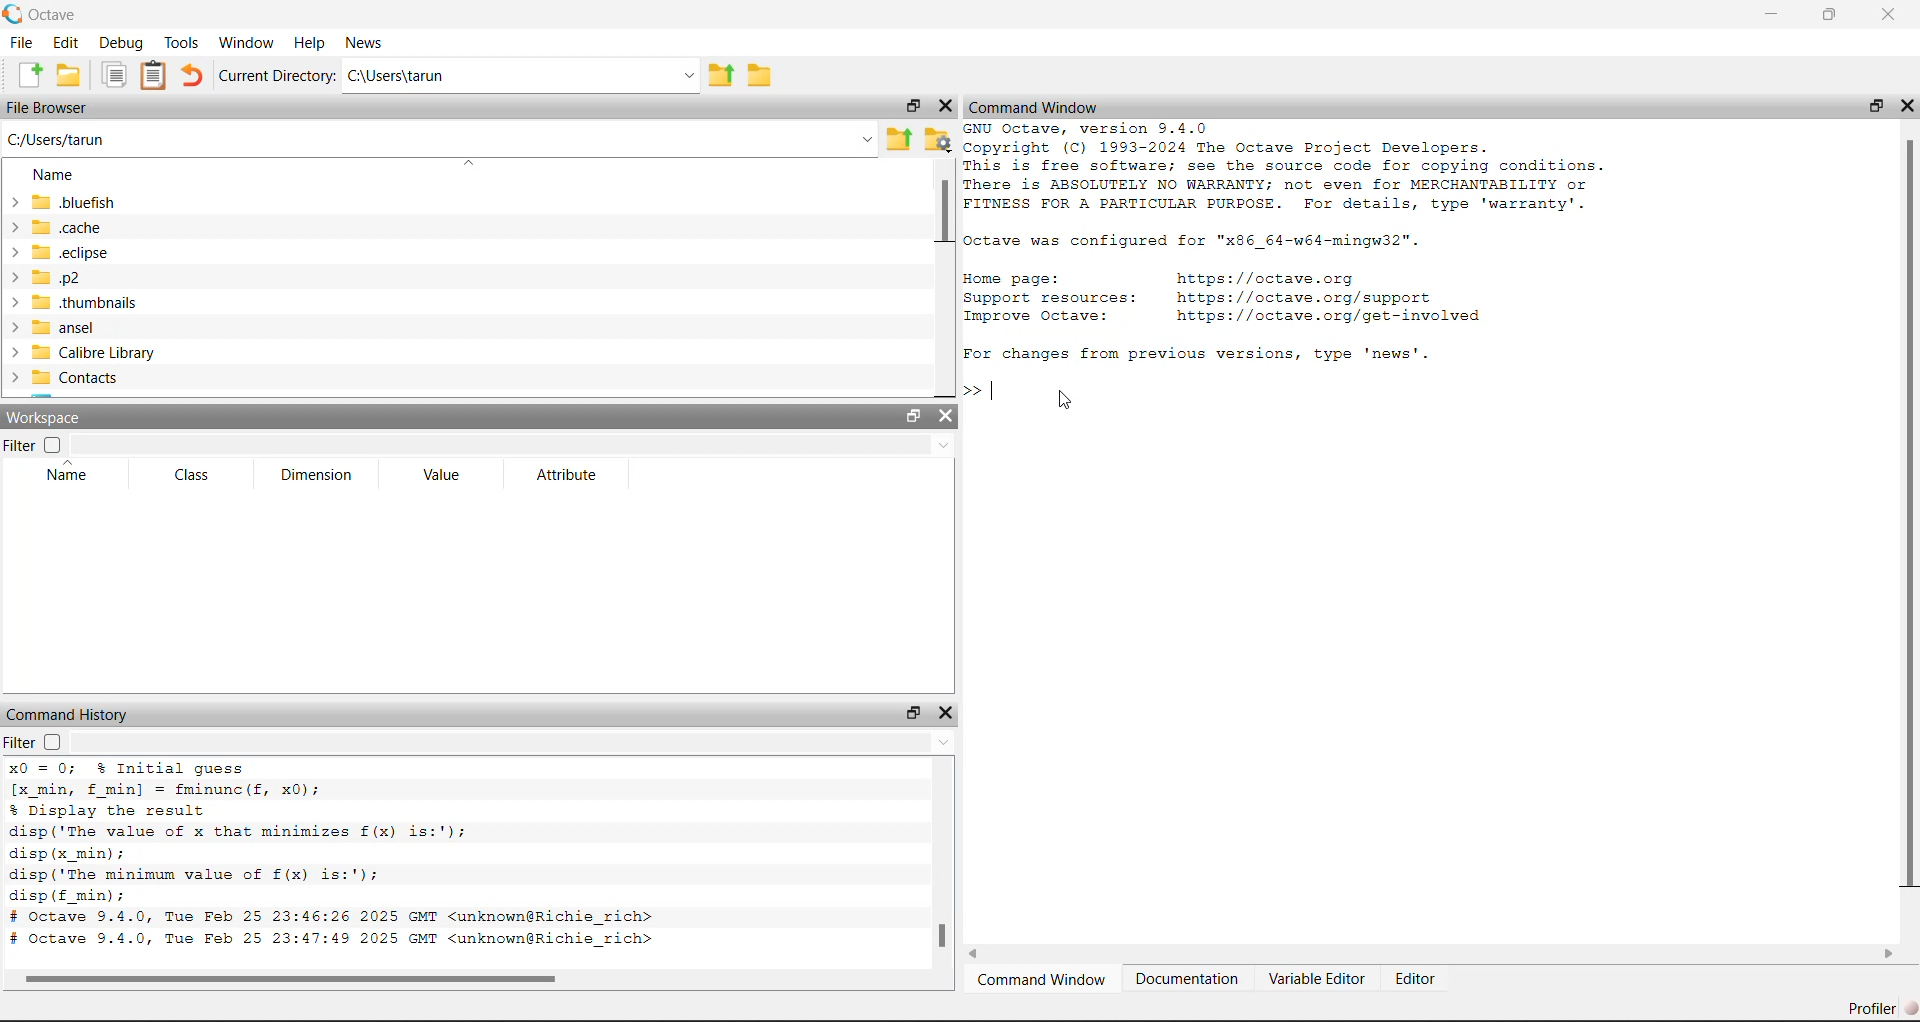 The height and width of the screenshot is (1022, 1920). I want to click on Open an existing file in editor, so click(72, 74).